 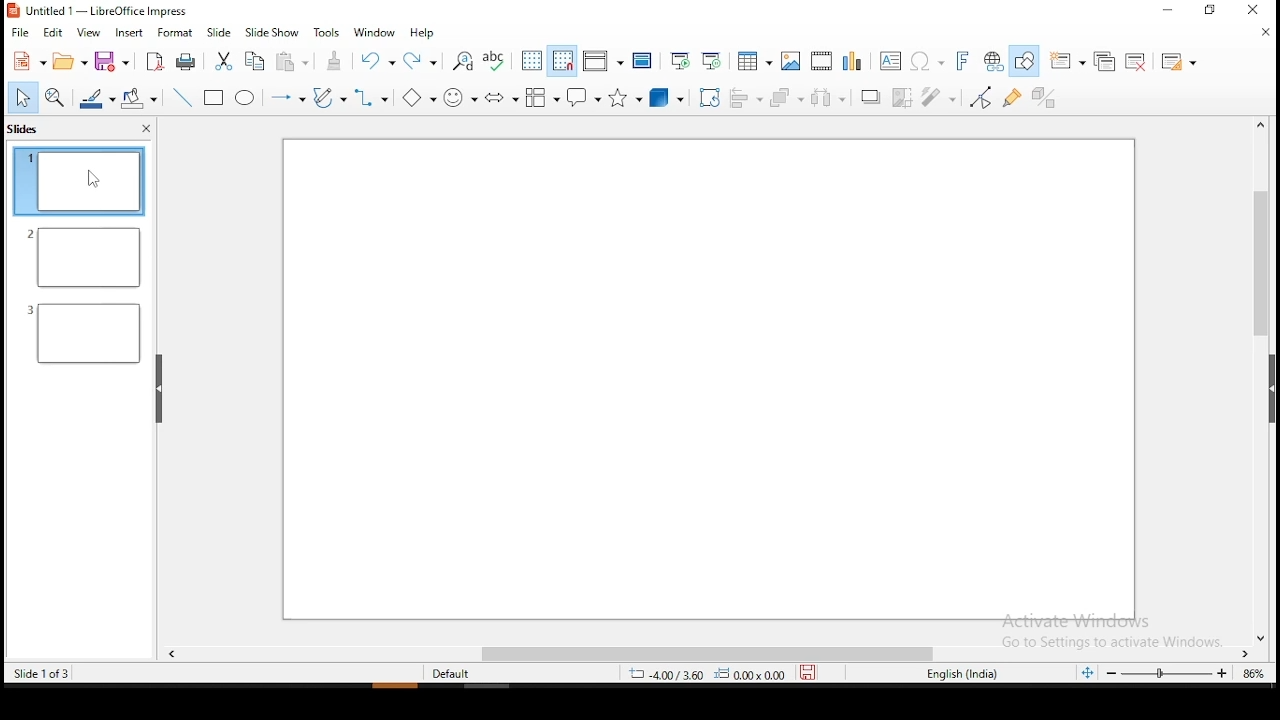 What do you see at coordinates (140, 97) in the screenshot?
I see `paint bucket tool` at bounding box center [140, 97].